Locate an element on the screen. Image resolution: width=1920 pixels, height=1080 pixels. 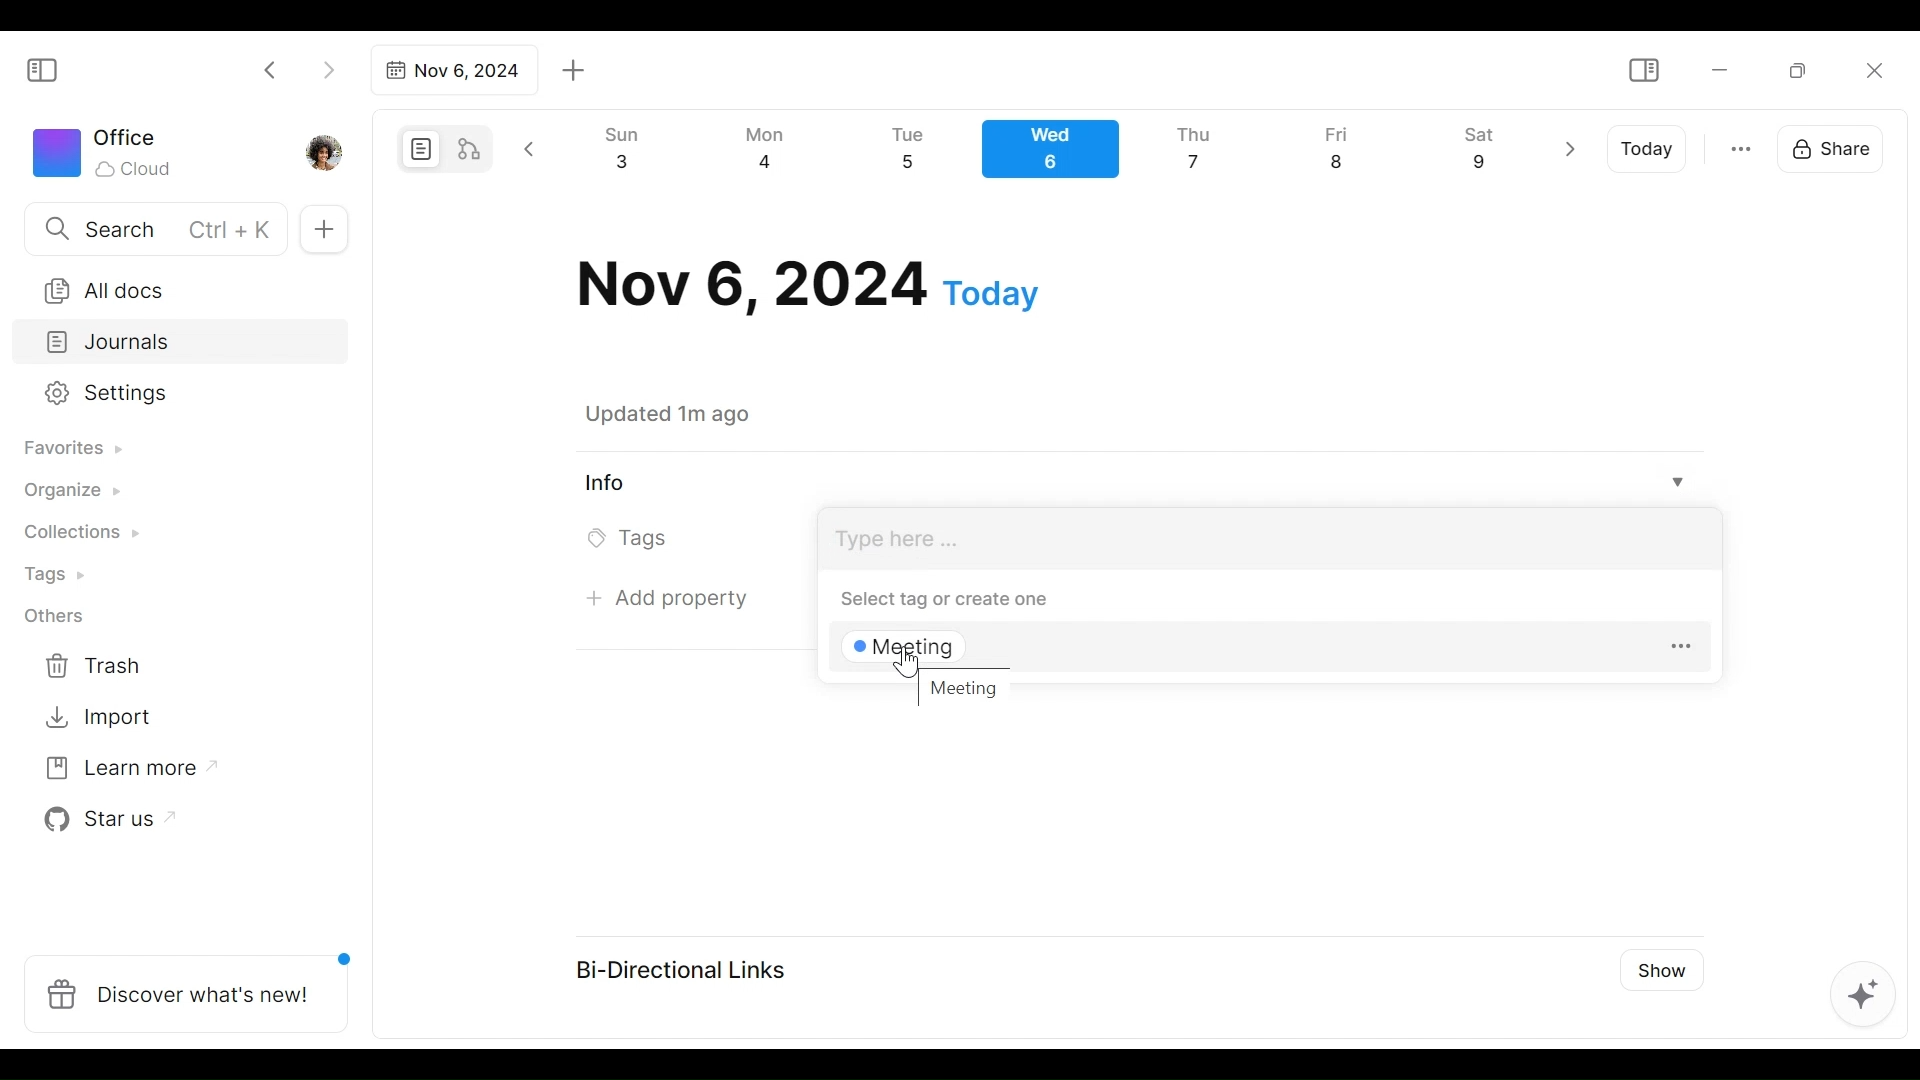
Import is located at coordinates (101, 715).